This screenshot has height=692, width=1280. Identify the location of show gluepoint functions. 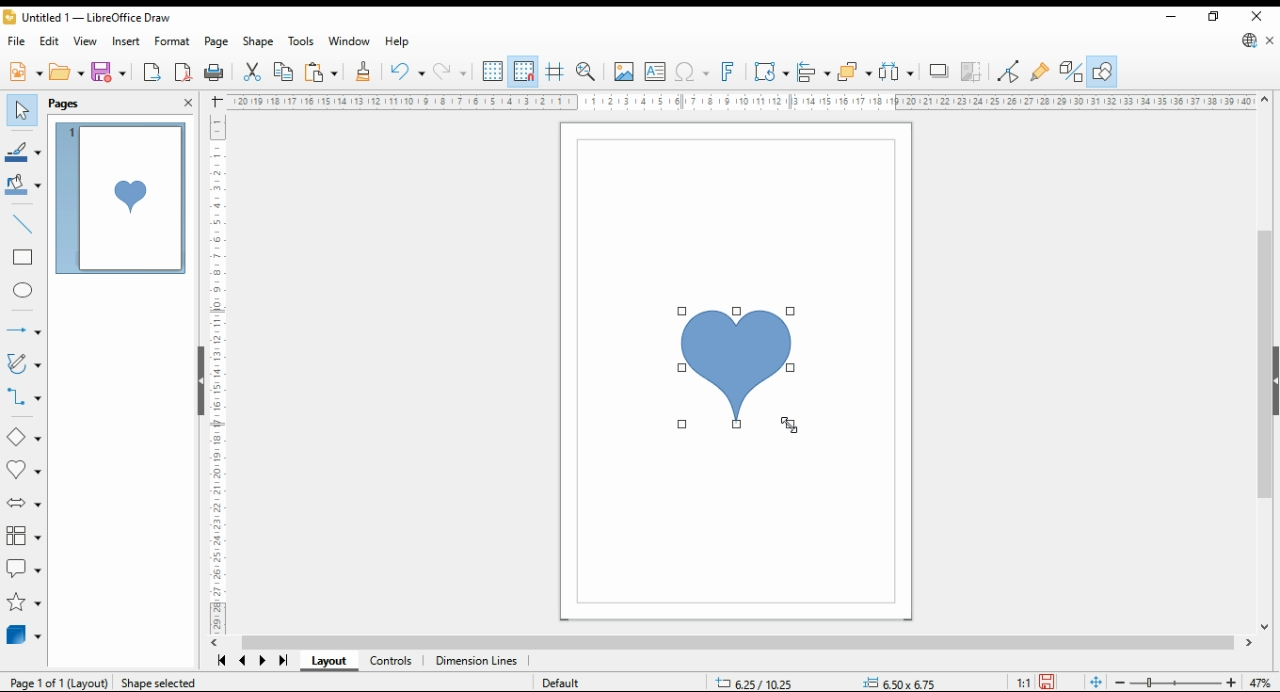
(1040, 73).